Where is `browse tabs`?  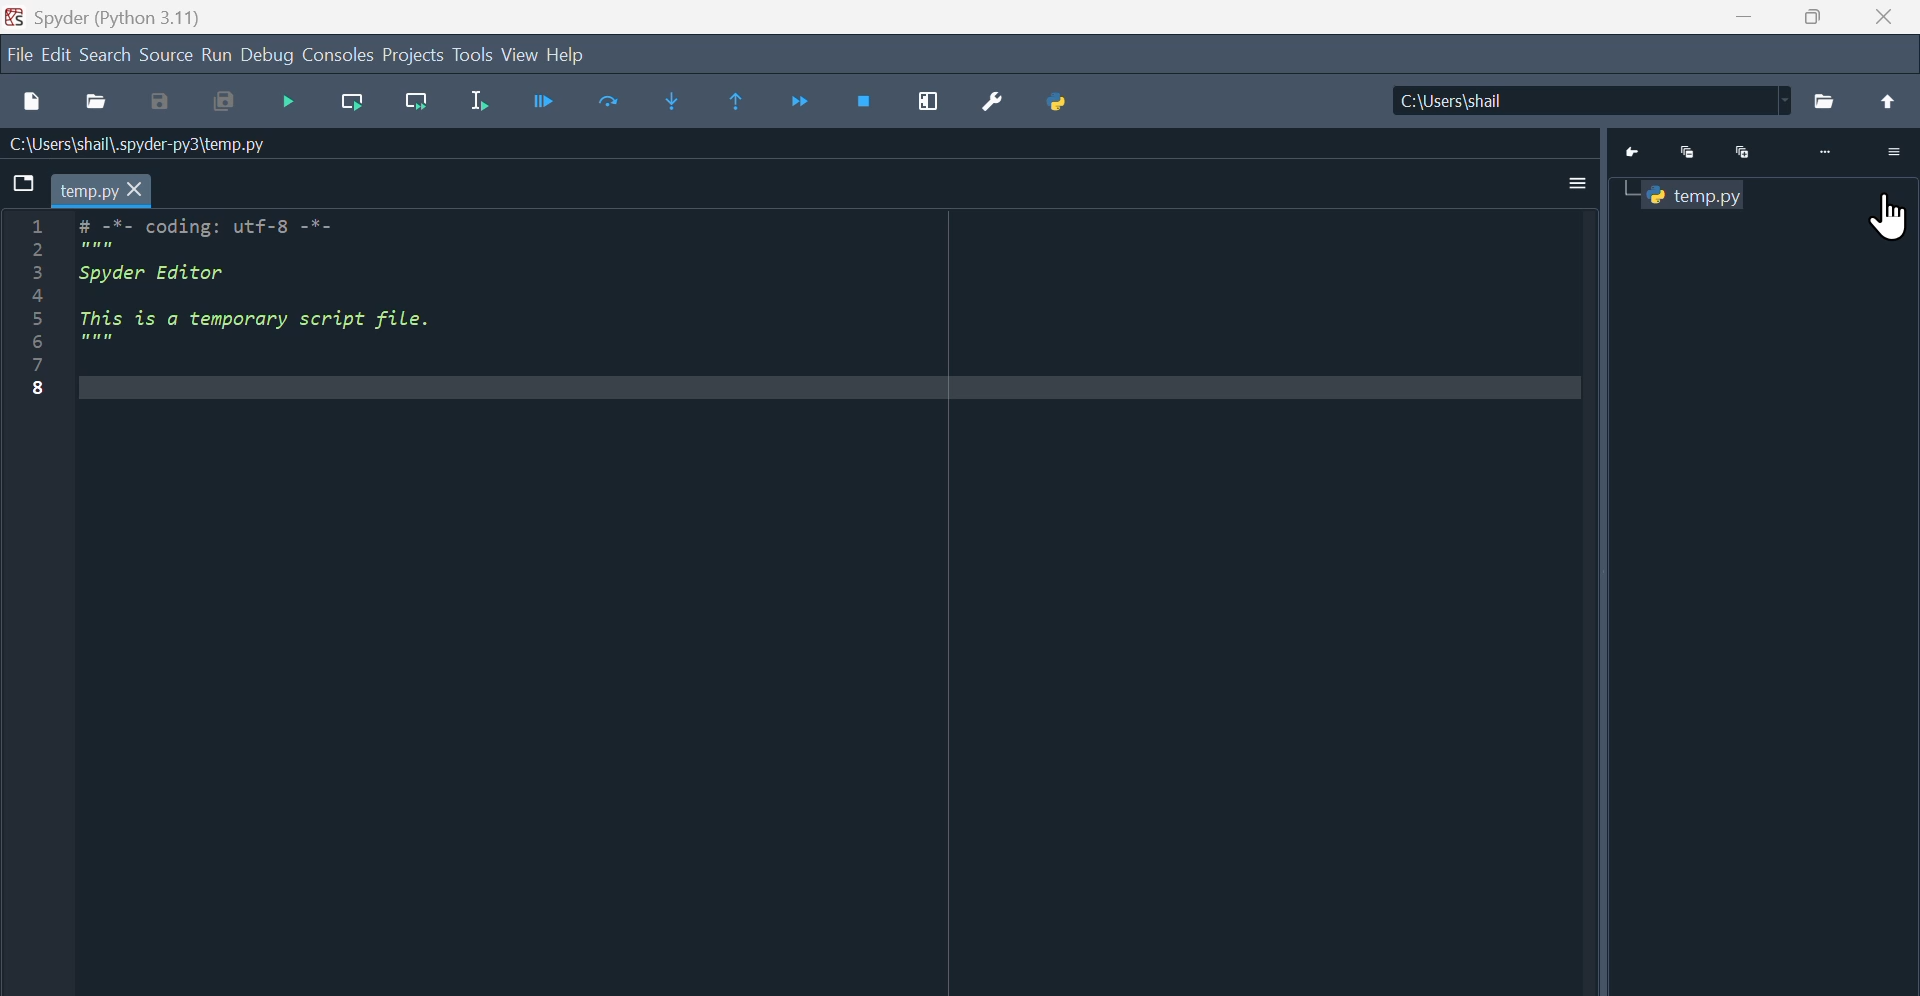
browse tabs is located at coordinates (20, 184).